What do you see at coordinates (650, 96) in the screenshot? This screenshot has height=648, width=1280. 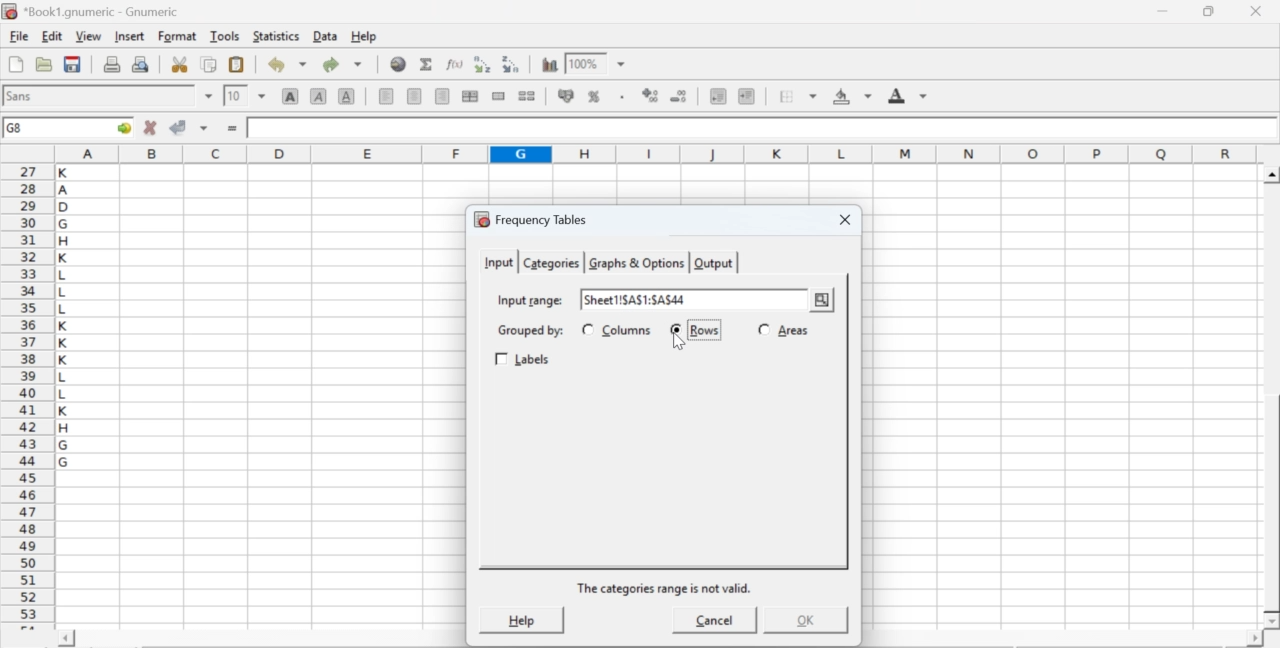 I see `decrease number of decimals displayed` at bounding box center [650, 96].